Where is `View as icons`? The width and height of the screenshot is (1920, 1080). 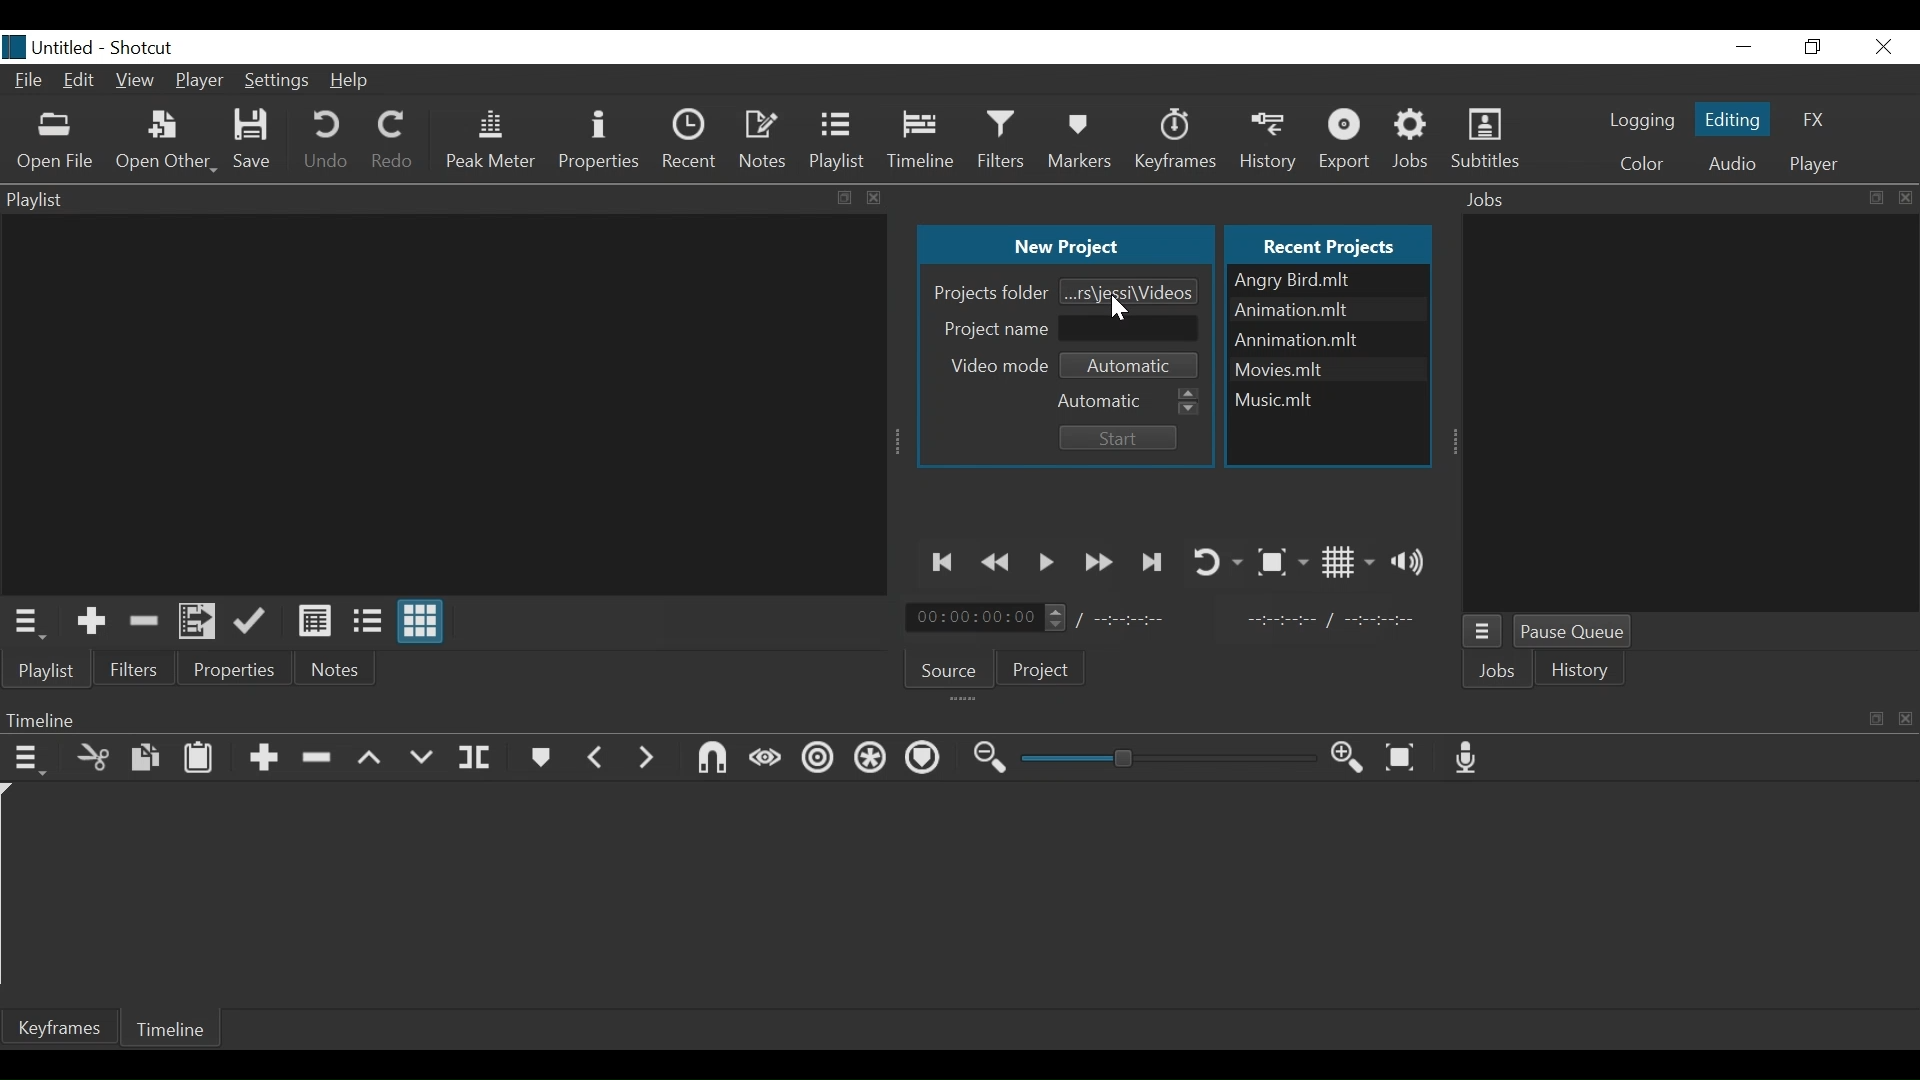 View as icons is located at coordinates (423, 624).